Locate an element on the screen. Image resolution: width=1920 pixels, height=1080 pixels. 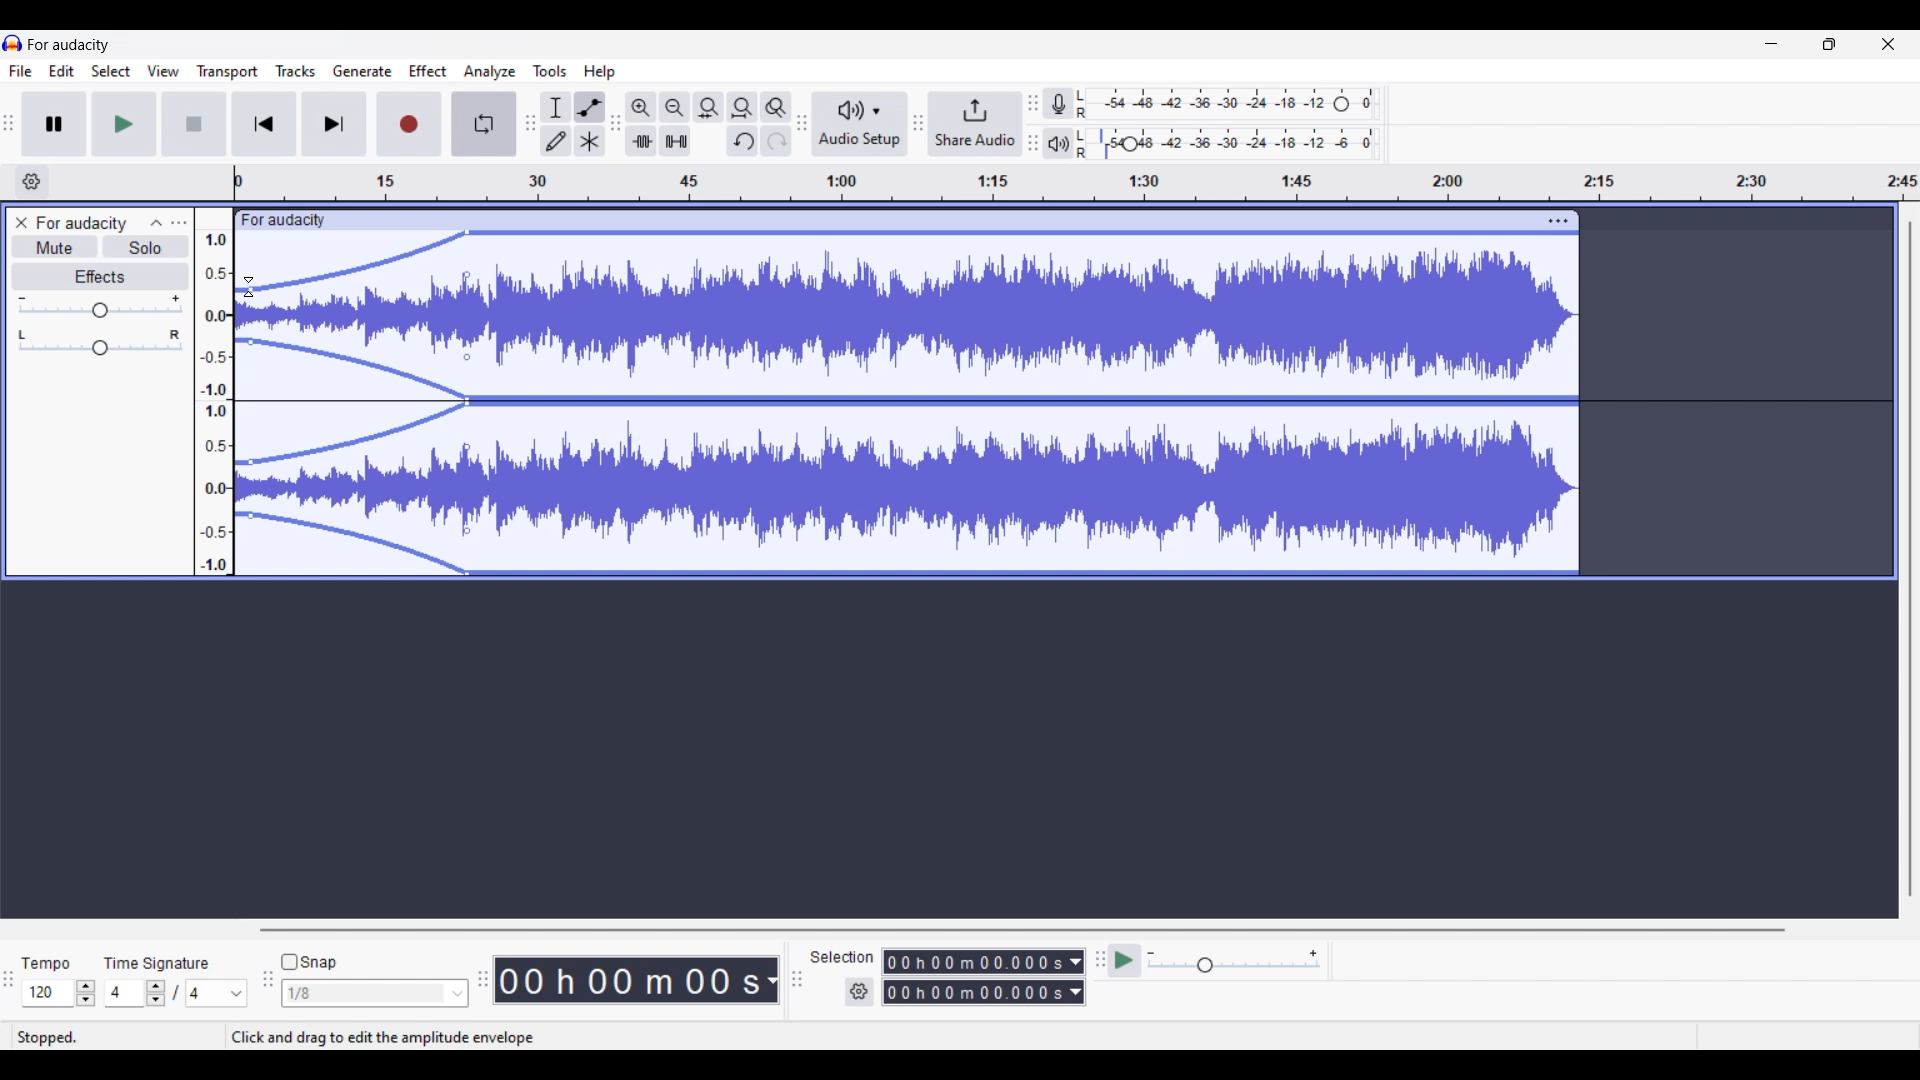
File is located at coordinates (21, 71).